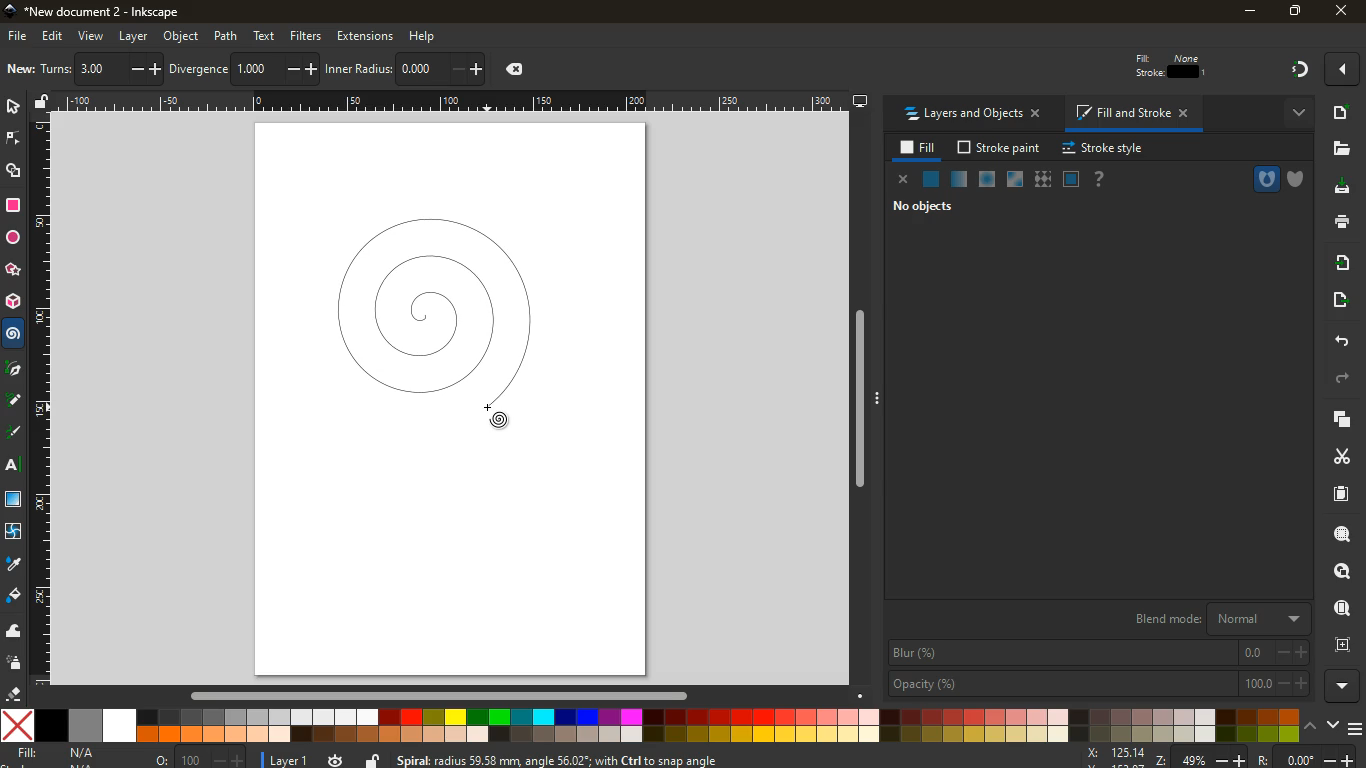 This screenshot has width=1366, height=768. I want to click on , so click(14, 402).